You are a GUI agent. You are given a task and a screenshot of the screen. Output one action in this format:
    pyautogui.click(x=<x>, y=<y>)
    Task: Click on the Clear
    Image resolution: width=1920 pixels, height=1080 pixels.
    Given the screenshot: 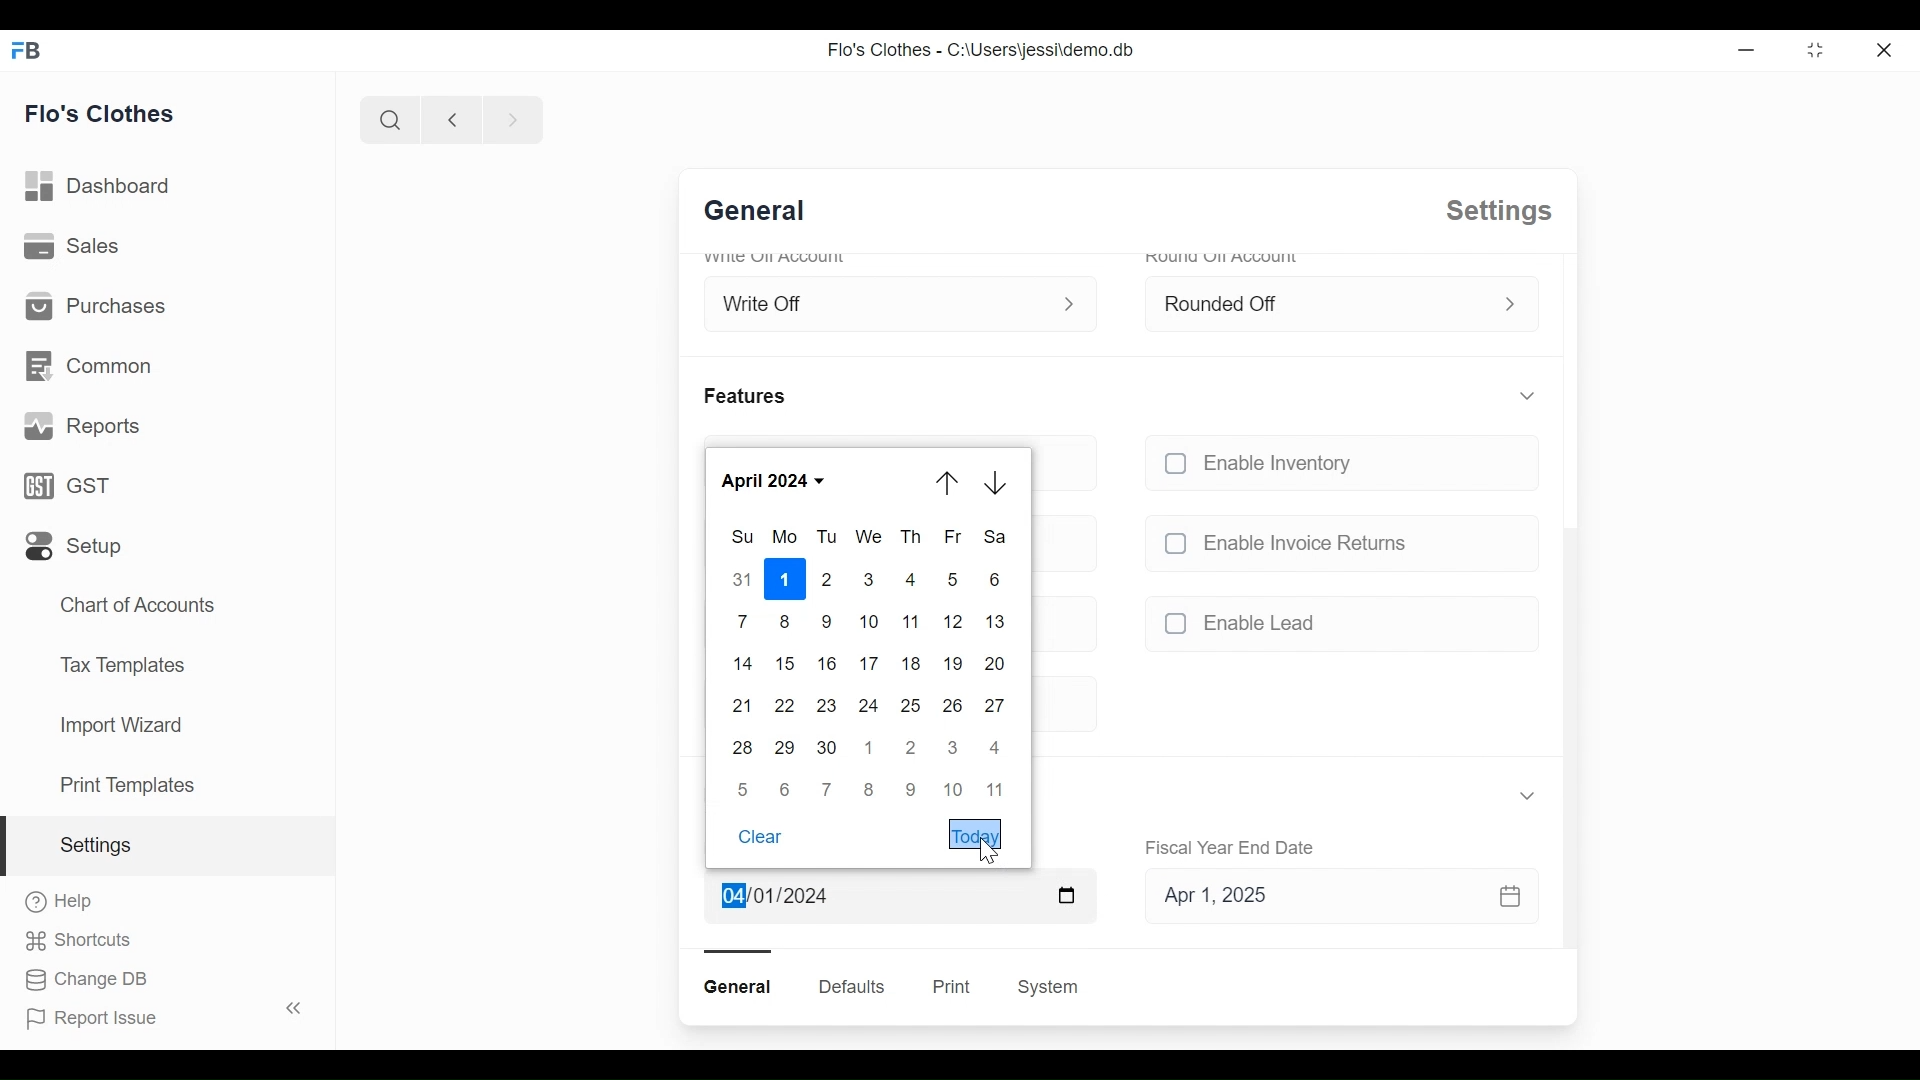 What is the action you would take?
    pyautogui.click(x=762, y=837)
    